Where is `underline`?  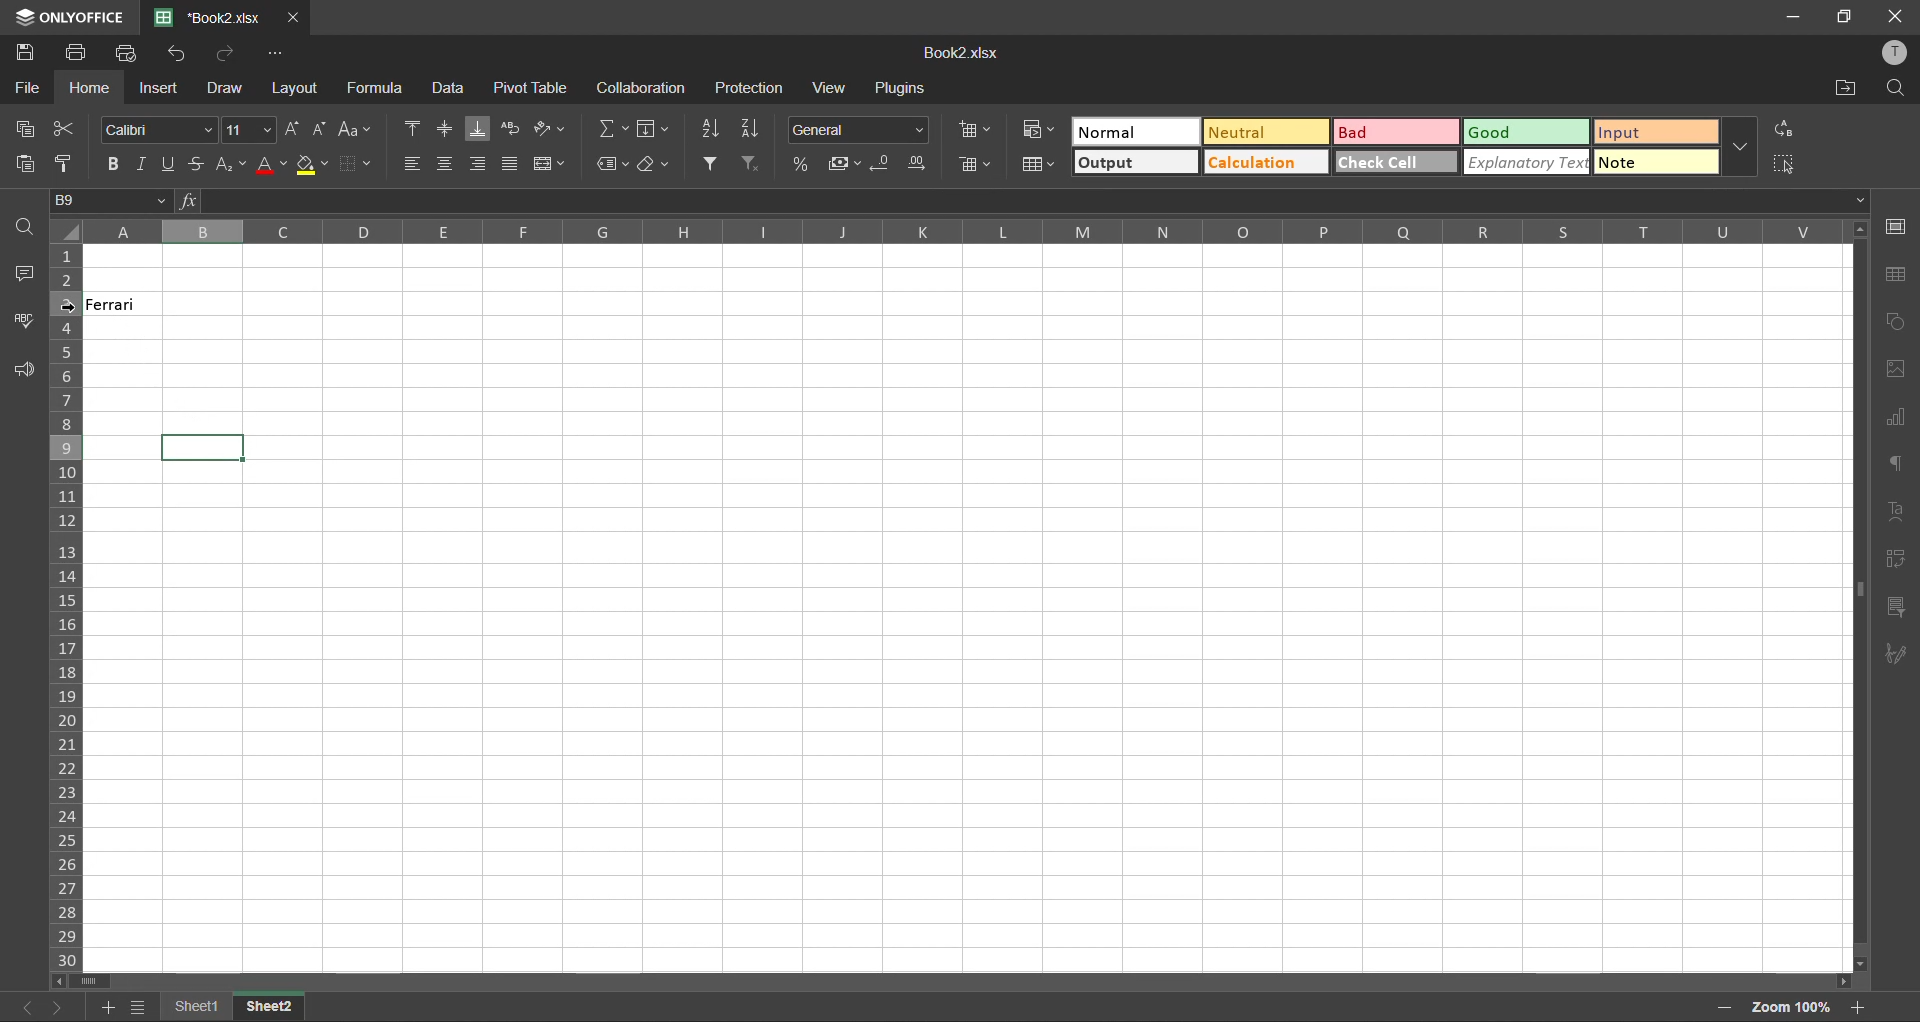 underline is located at coordinates (174, 163).